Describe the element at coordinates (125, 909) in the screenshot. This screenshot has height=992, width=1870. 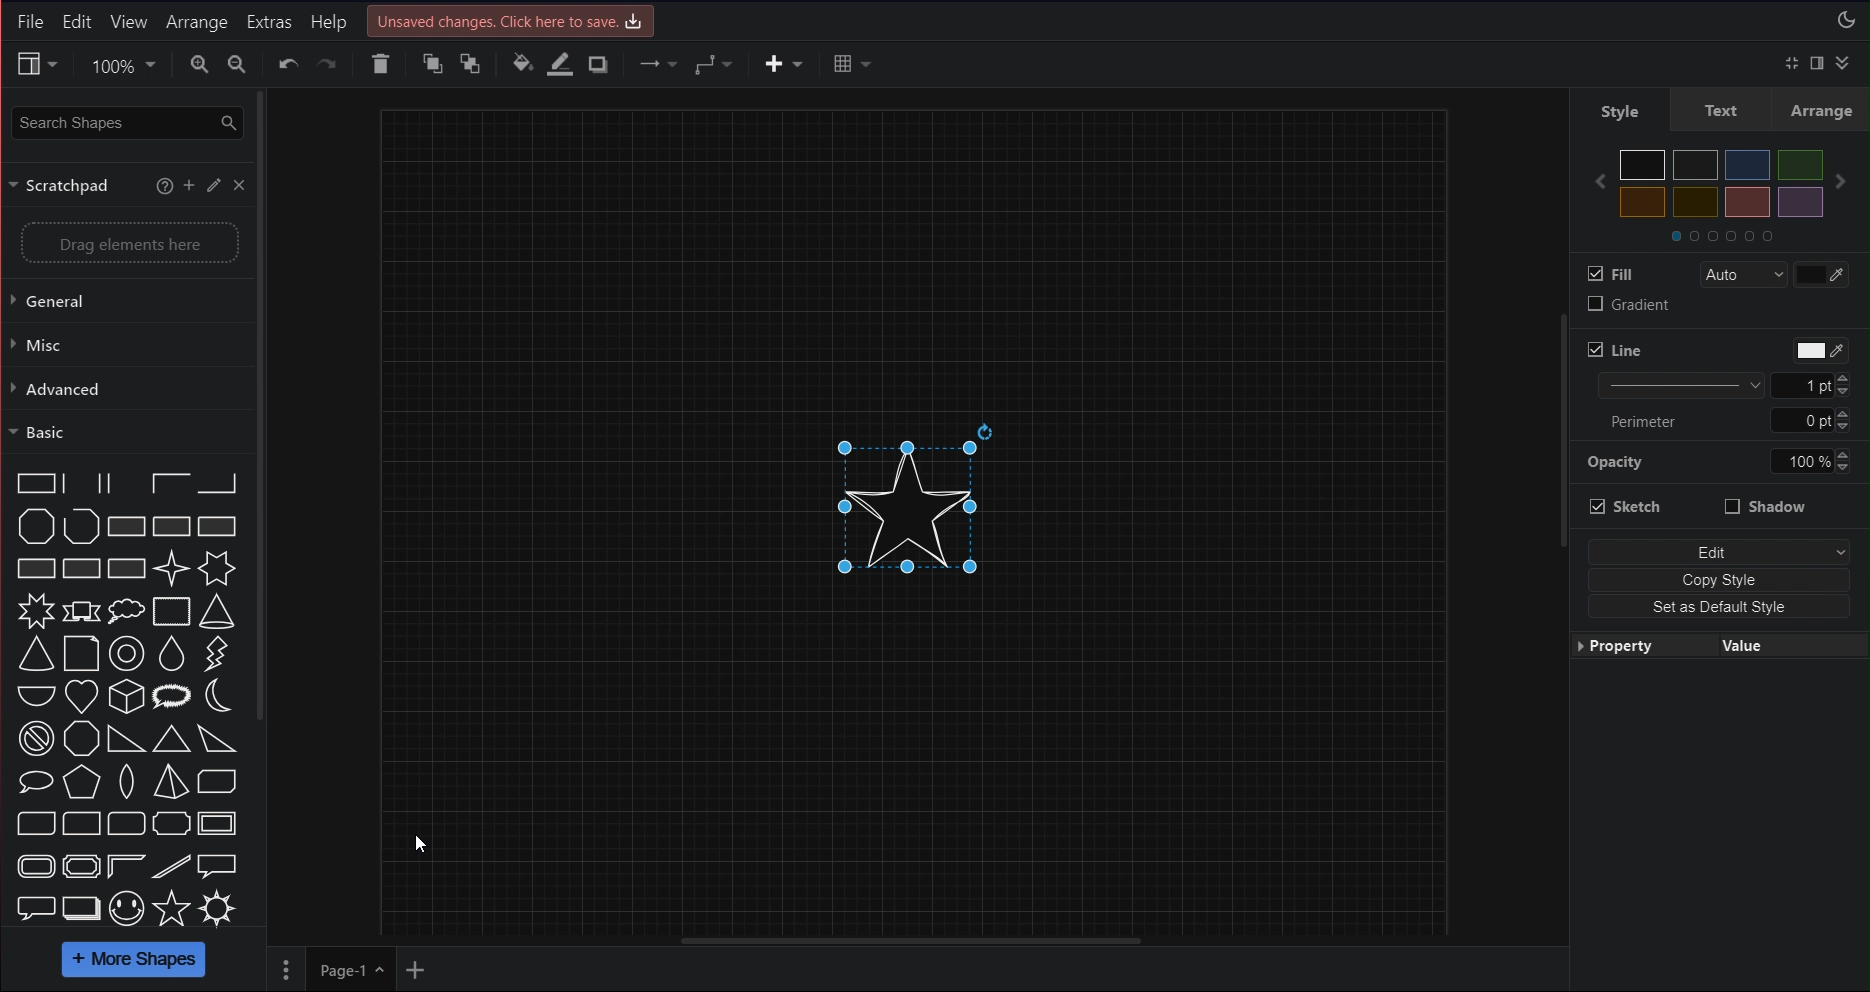
I see `smiley` at that location.